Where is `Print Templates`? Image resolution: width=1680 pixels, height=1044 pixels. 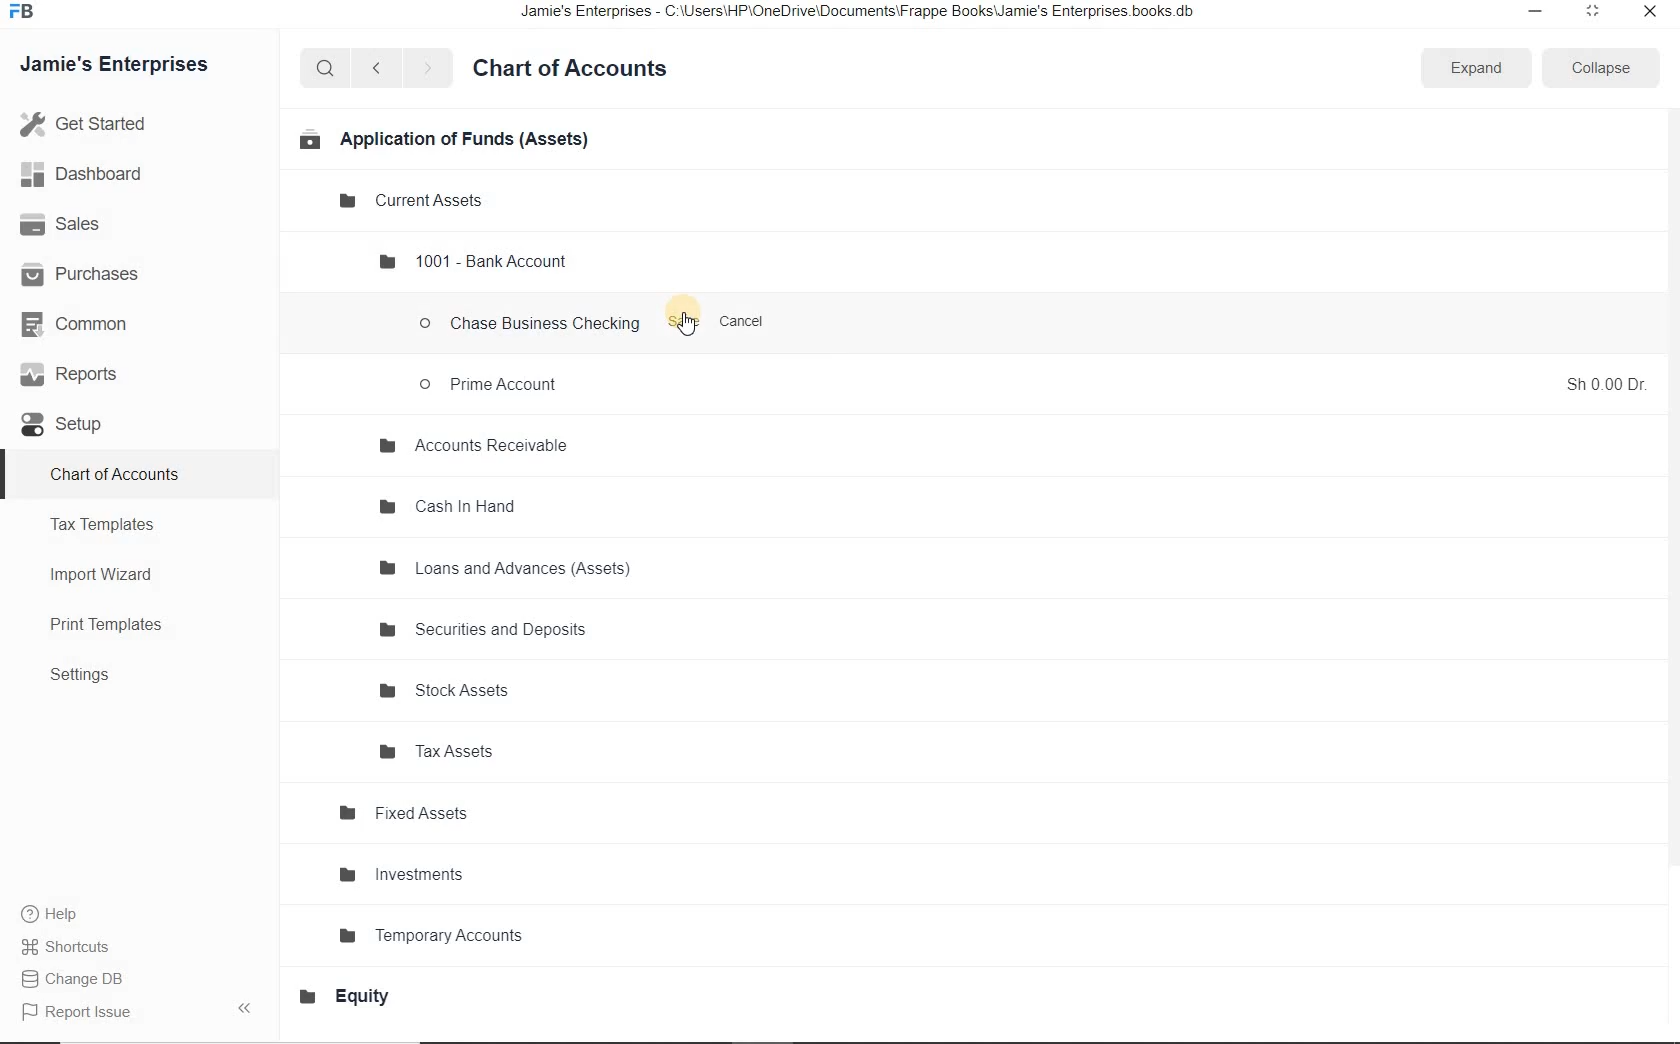 Print Templates is located at coordinates (117, 626).